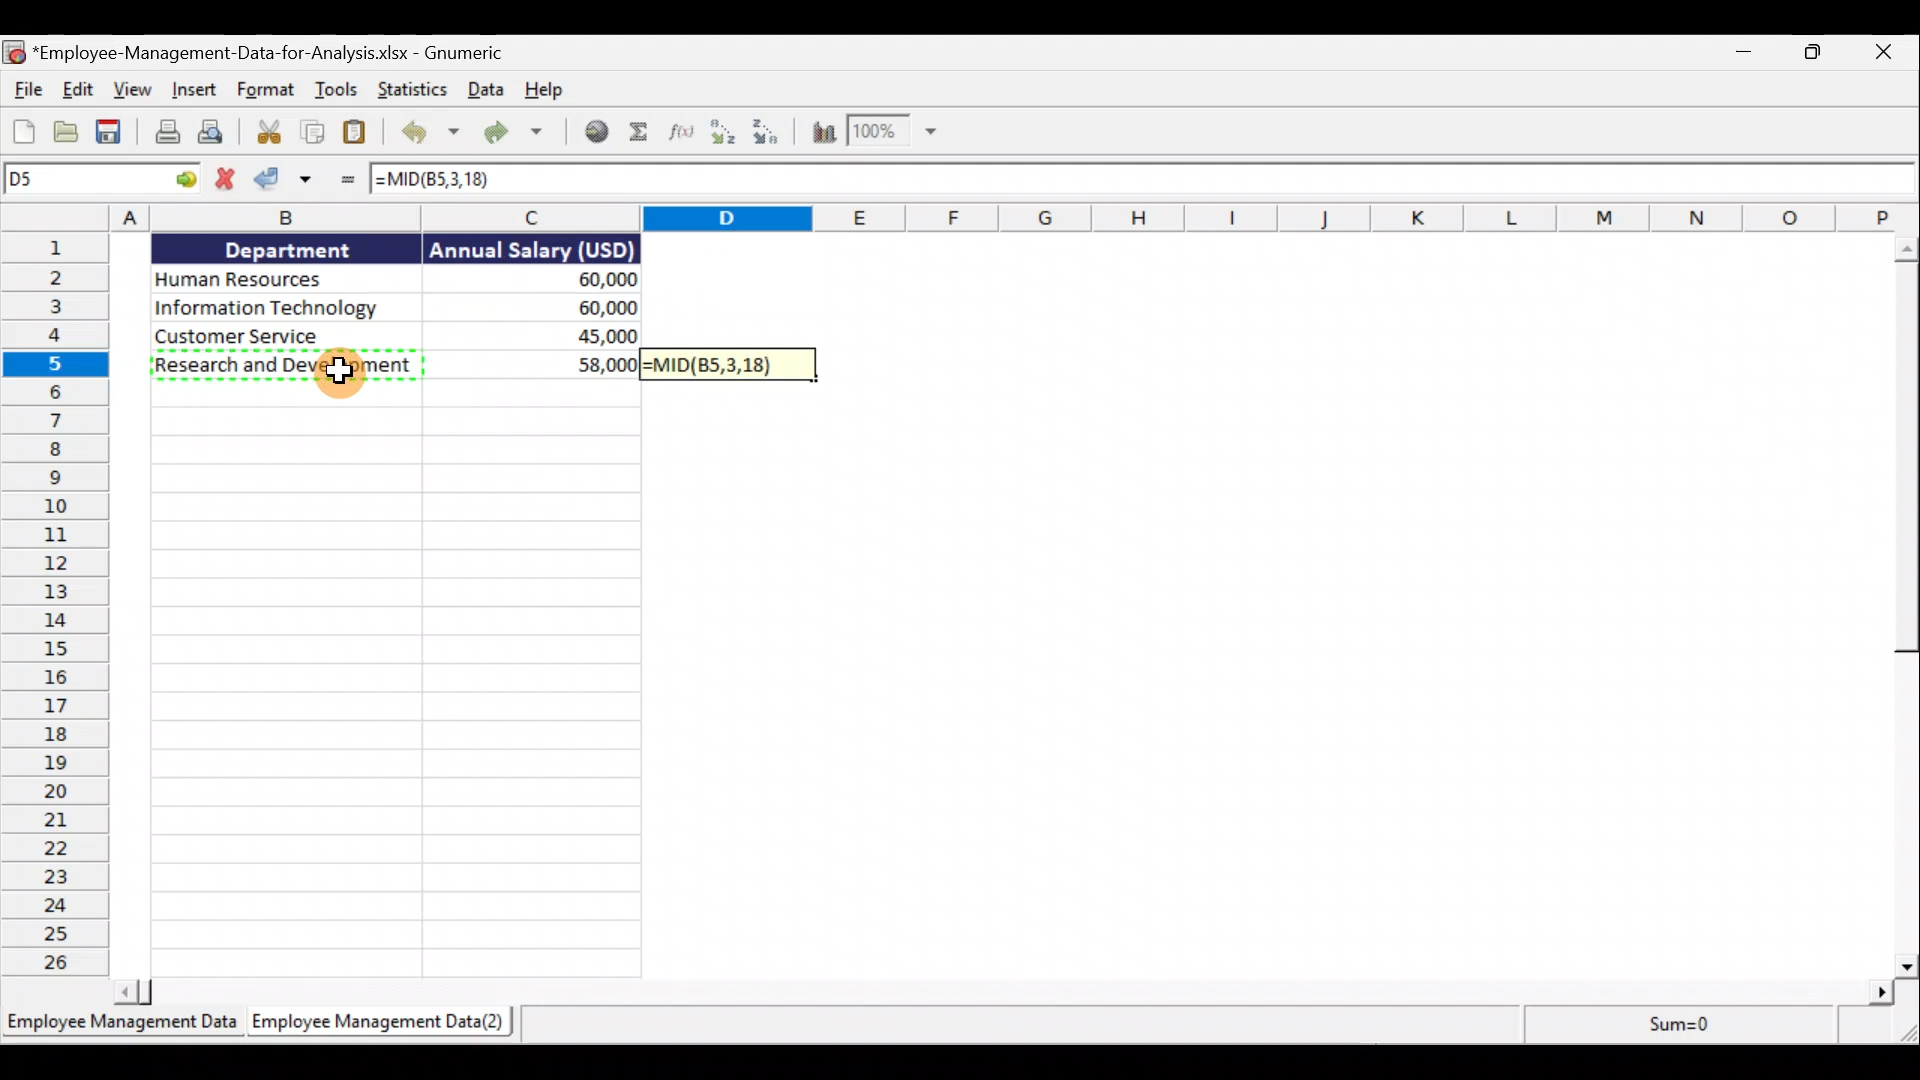 This screenshot has width=1920, height=1080. What do you see at coordinates (724, 136) in the screenshot?
I see `Sort Ascending` at bounding box center [724, 136].